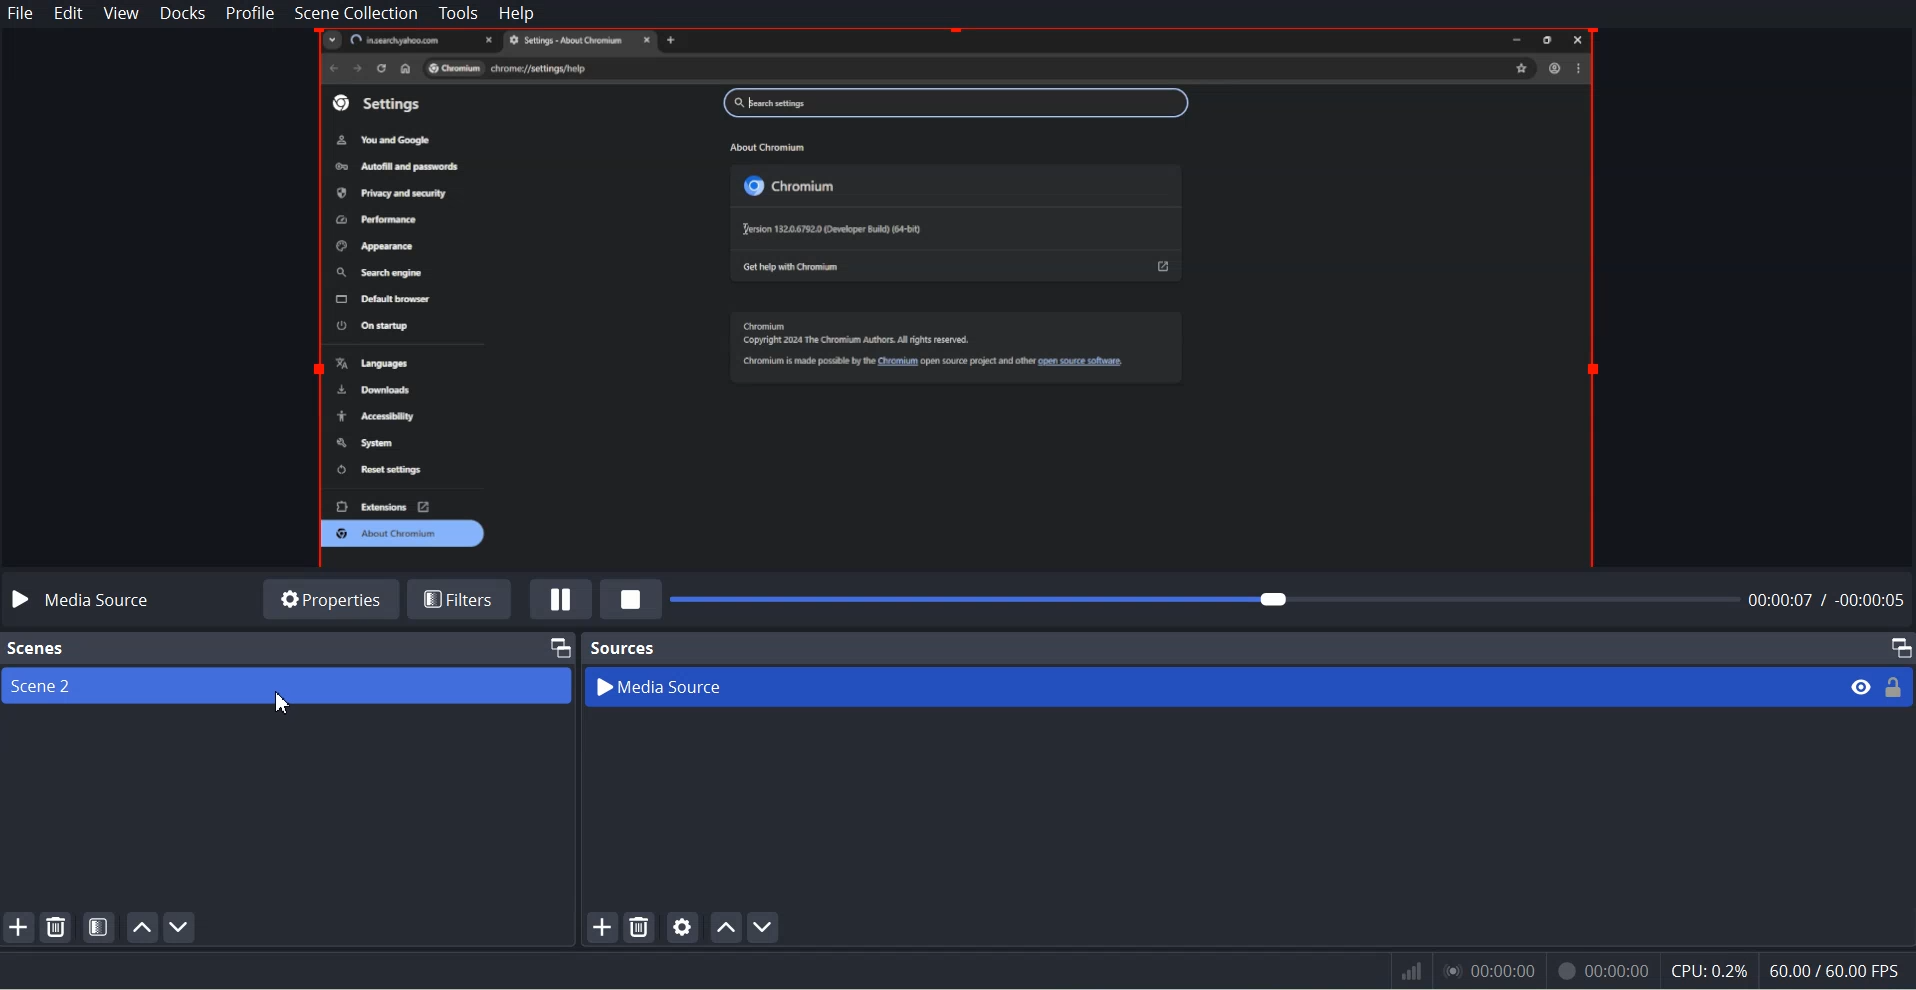 The image size is (1916, 990). What do you see at coordinates (287, 687) in the screenshot?
I see `Scene` at bounding box center [287, 687].